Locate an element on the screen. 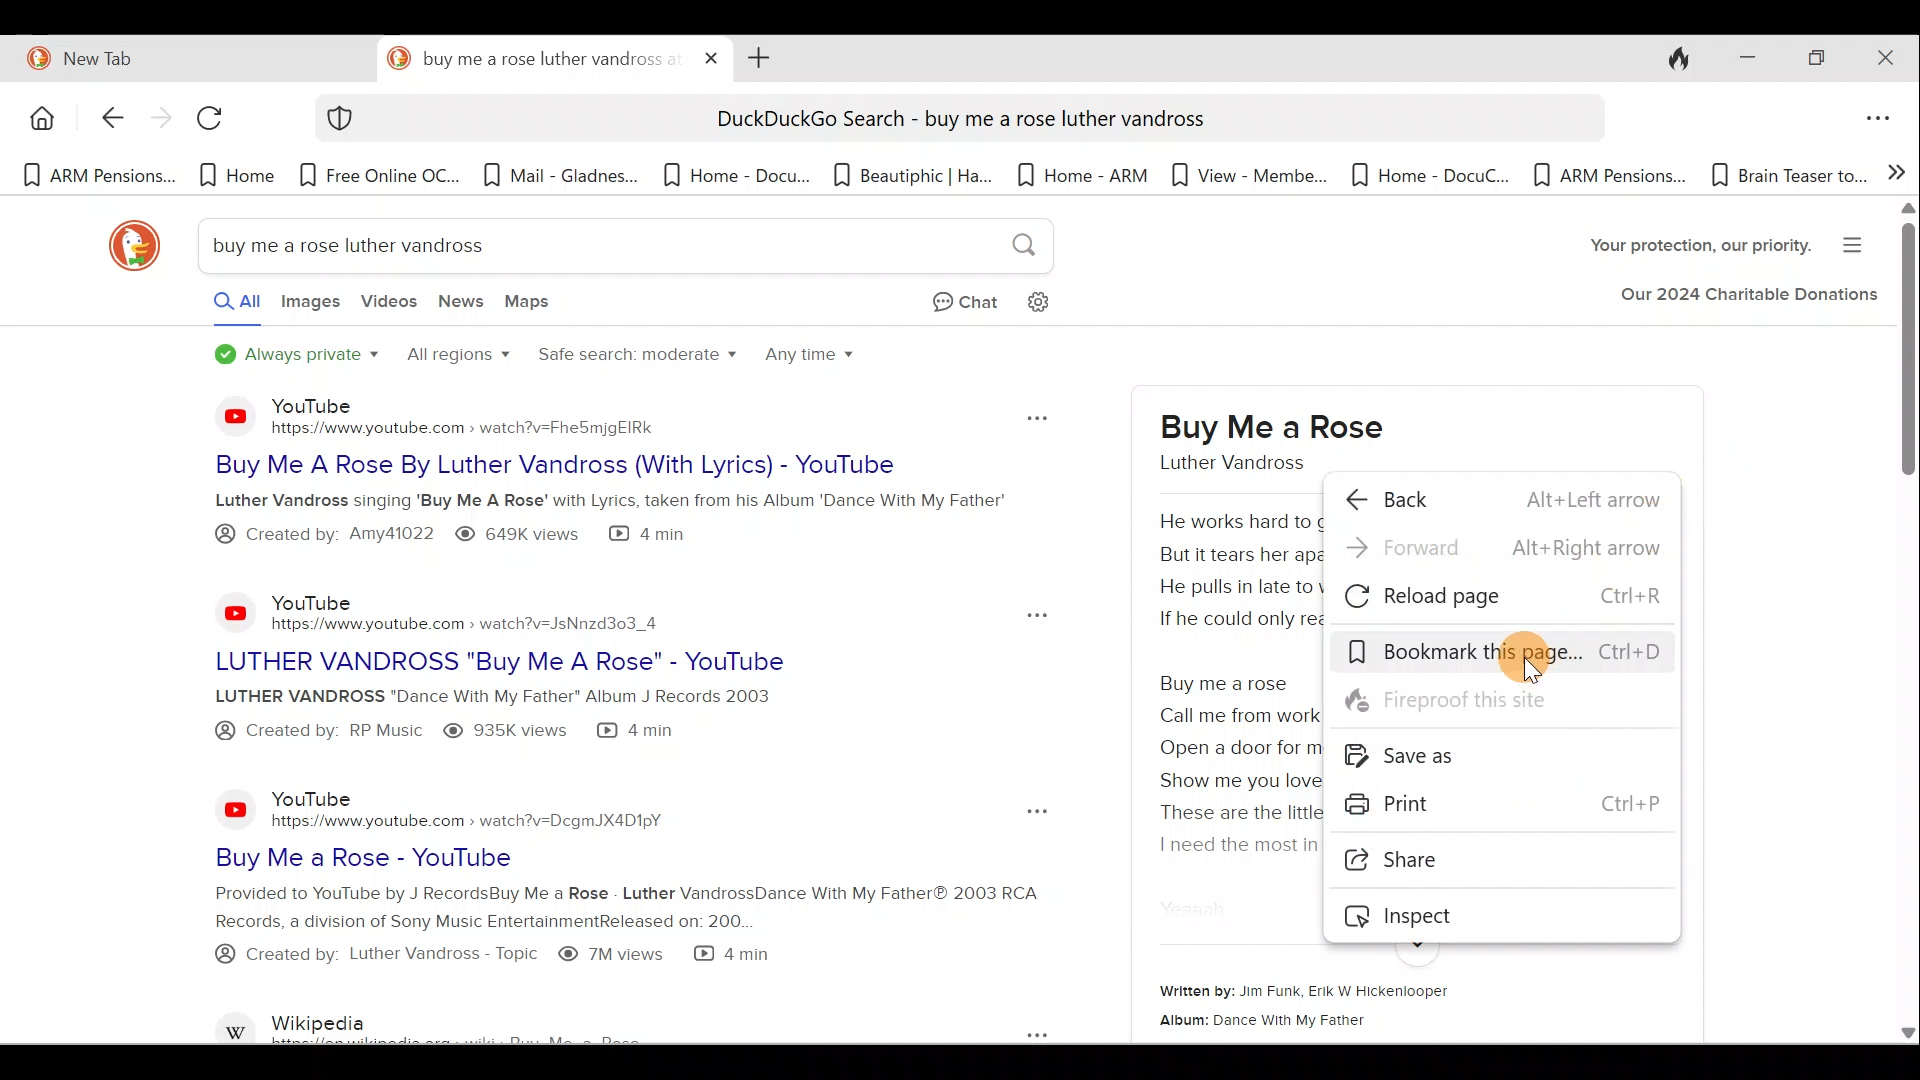 Image resolution: width=1920 pixels, height=1080 pixels. News is located at coordinates (463, 306).